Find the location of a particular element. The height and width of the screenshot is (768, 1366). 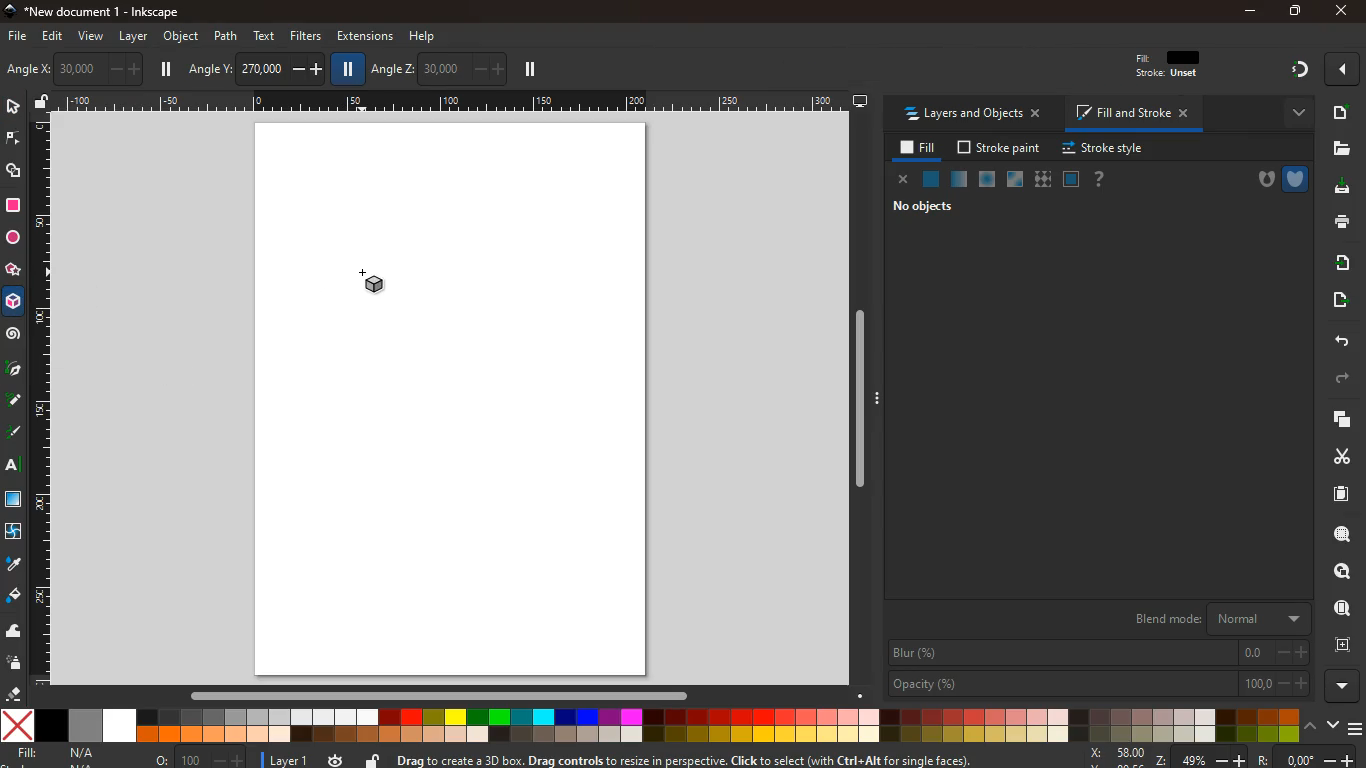

spiral is located at coordinates (14, 336).